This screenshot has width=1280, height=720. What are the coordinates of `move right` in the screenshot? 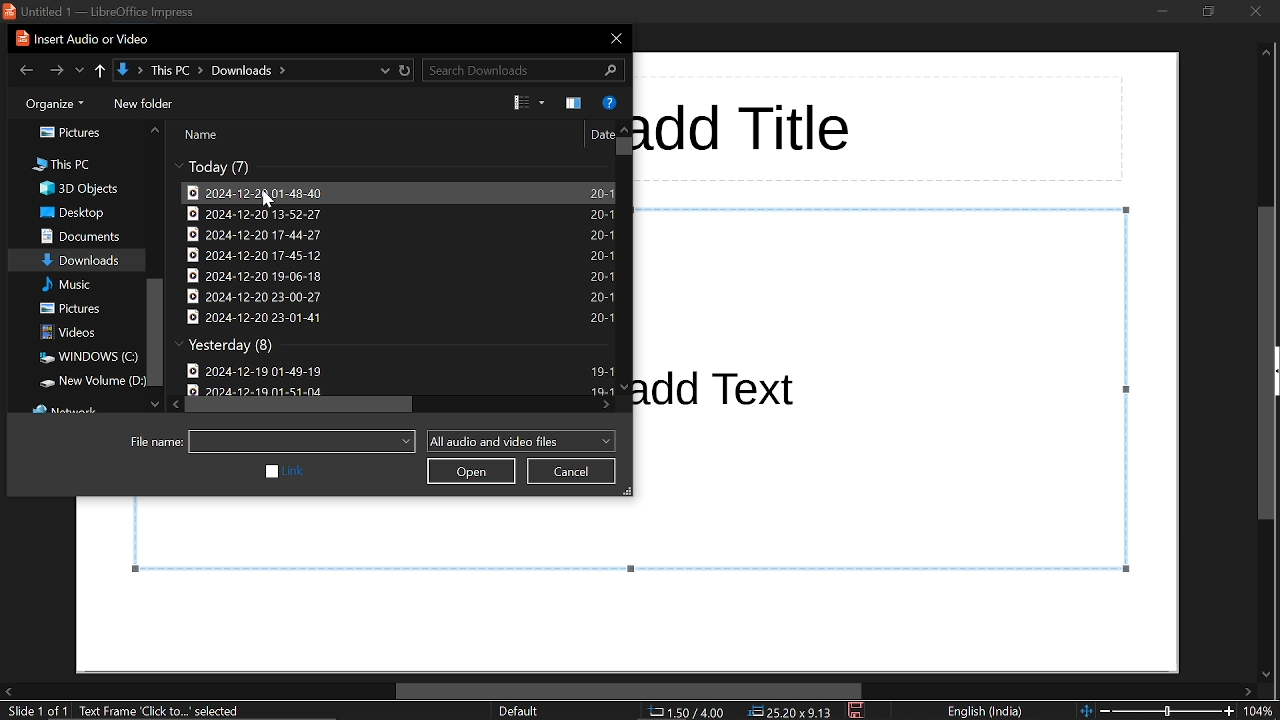 It's located at (1249, 691).